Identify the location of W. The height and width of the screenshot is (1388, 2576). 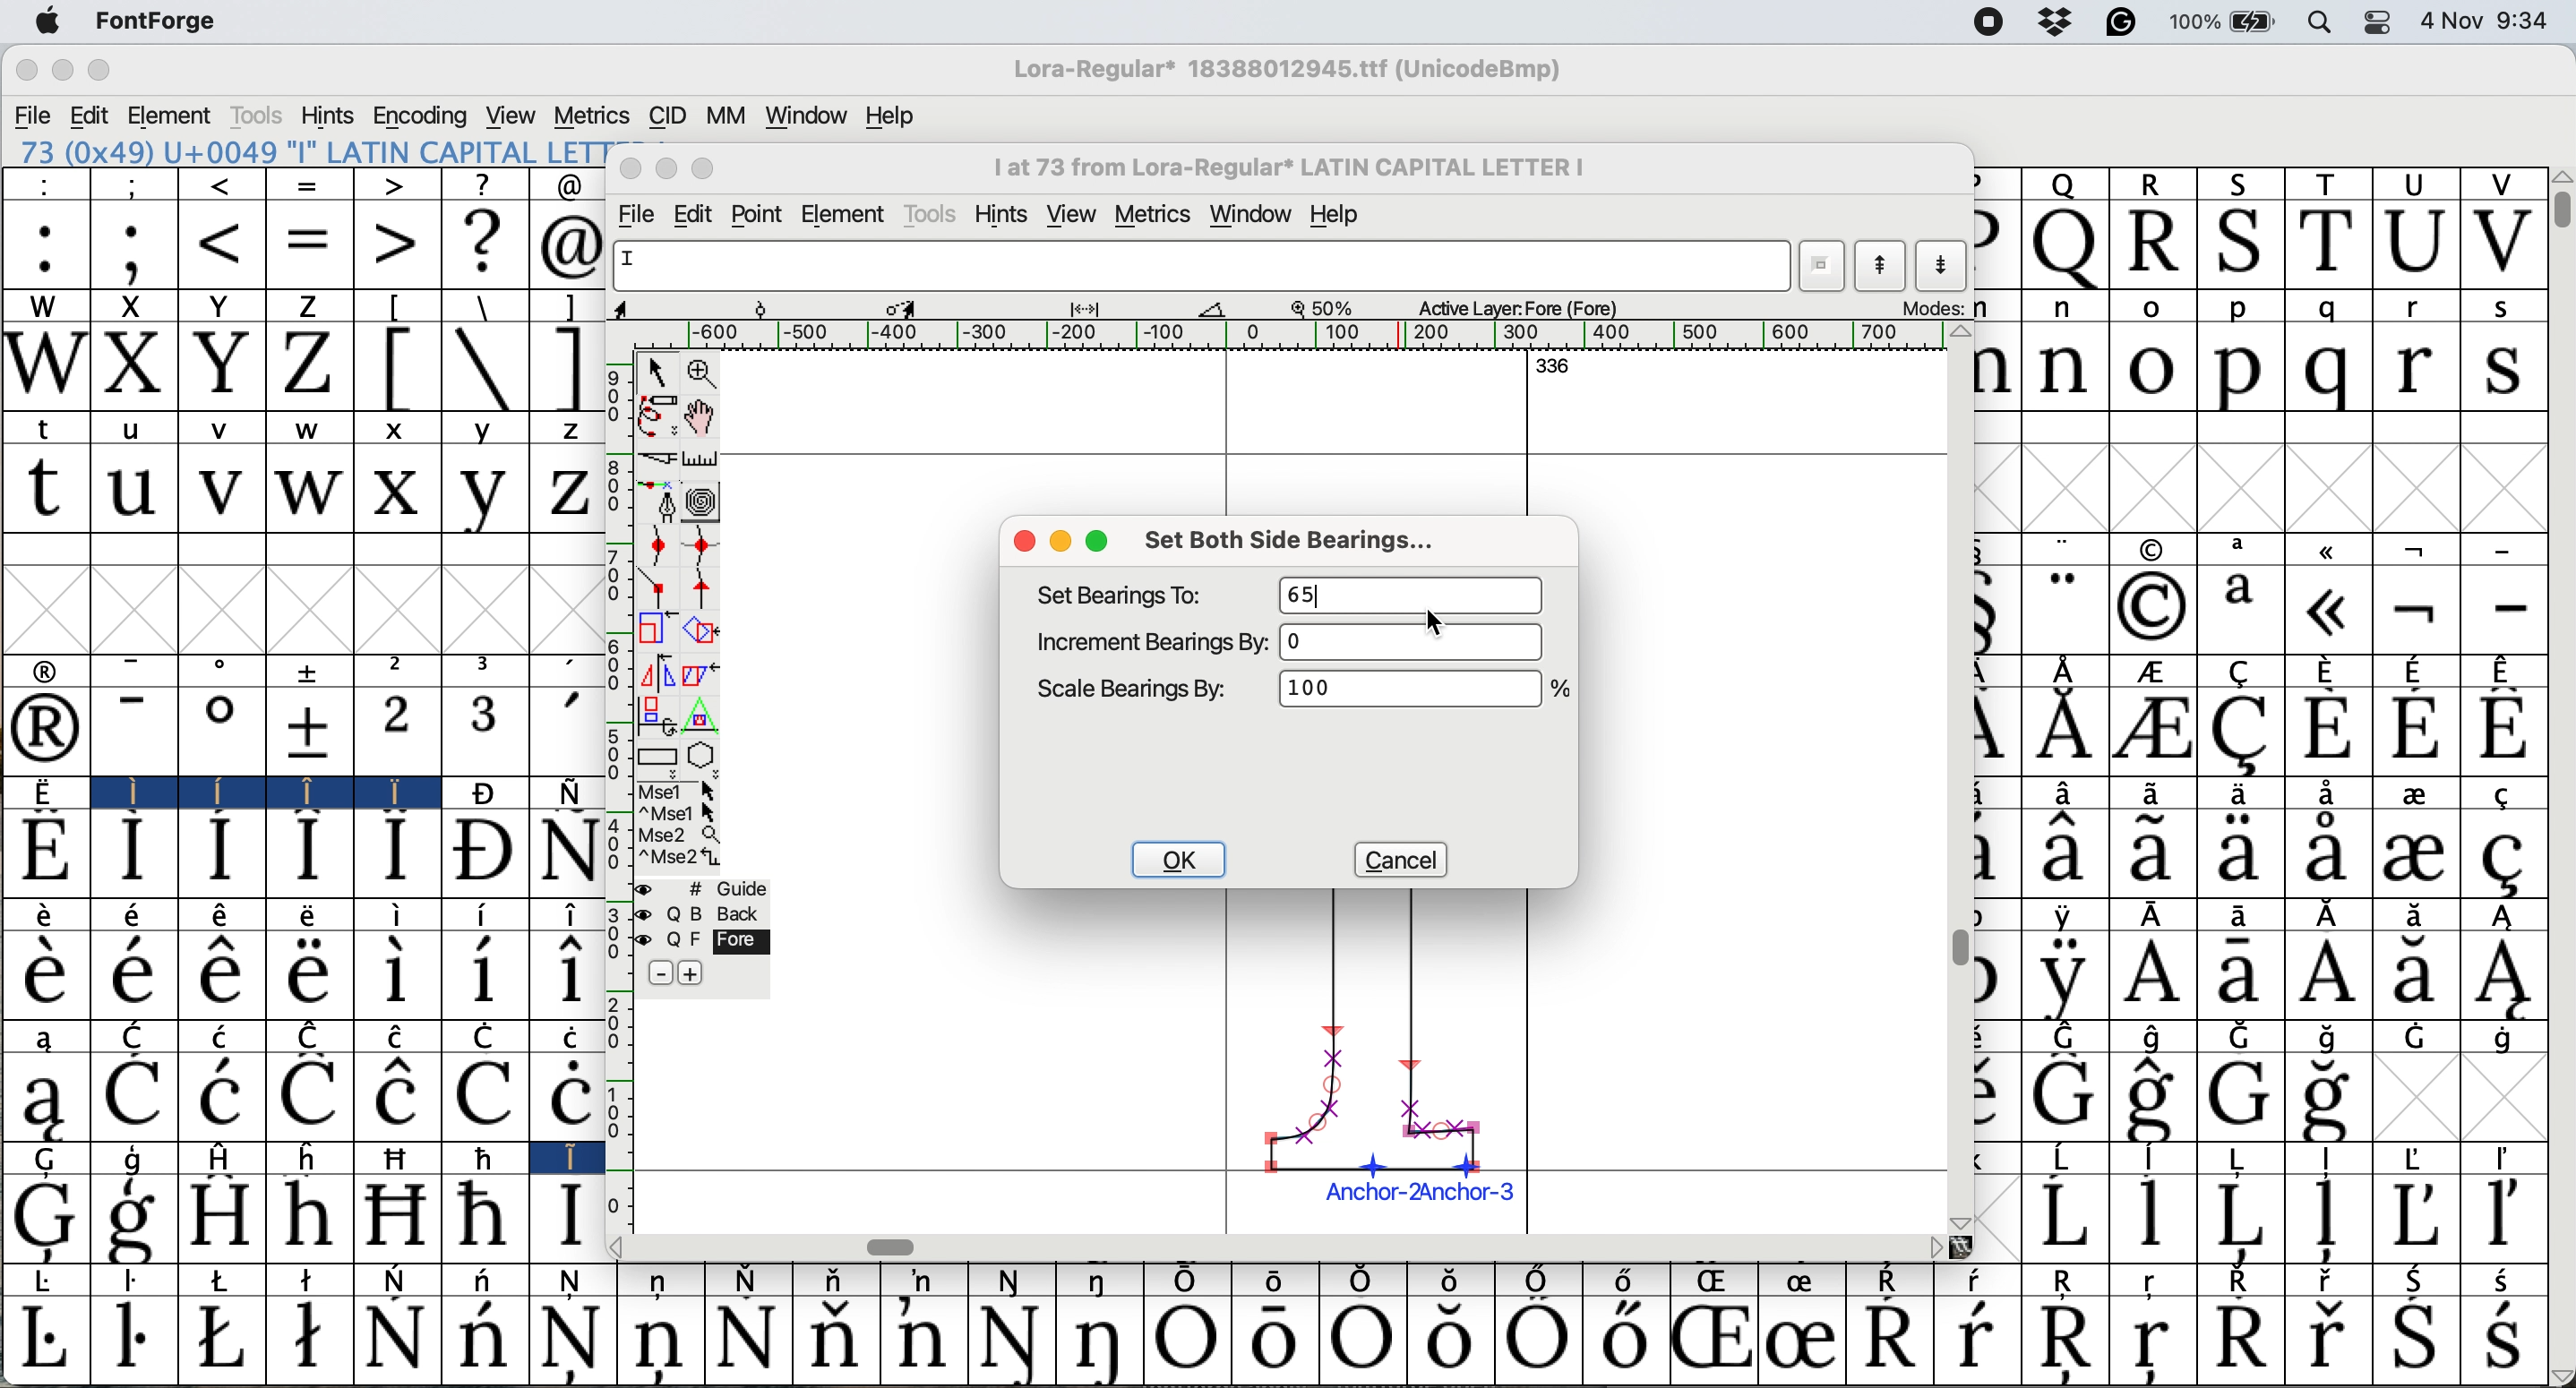
(44, 307).